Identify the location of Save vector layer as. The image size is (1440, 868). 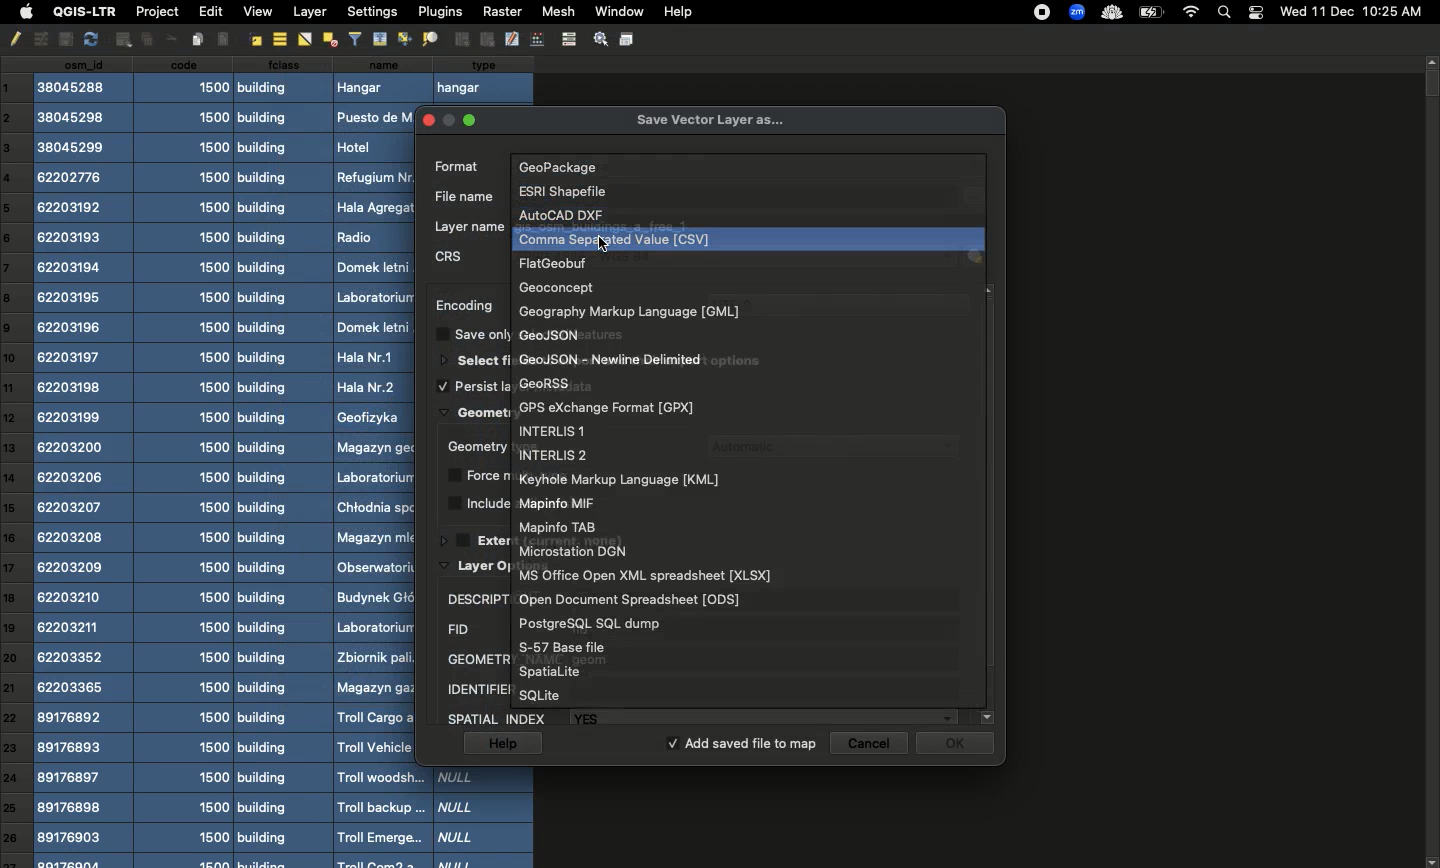
(713, 120).